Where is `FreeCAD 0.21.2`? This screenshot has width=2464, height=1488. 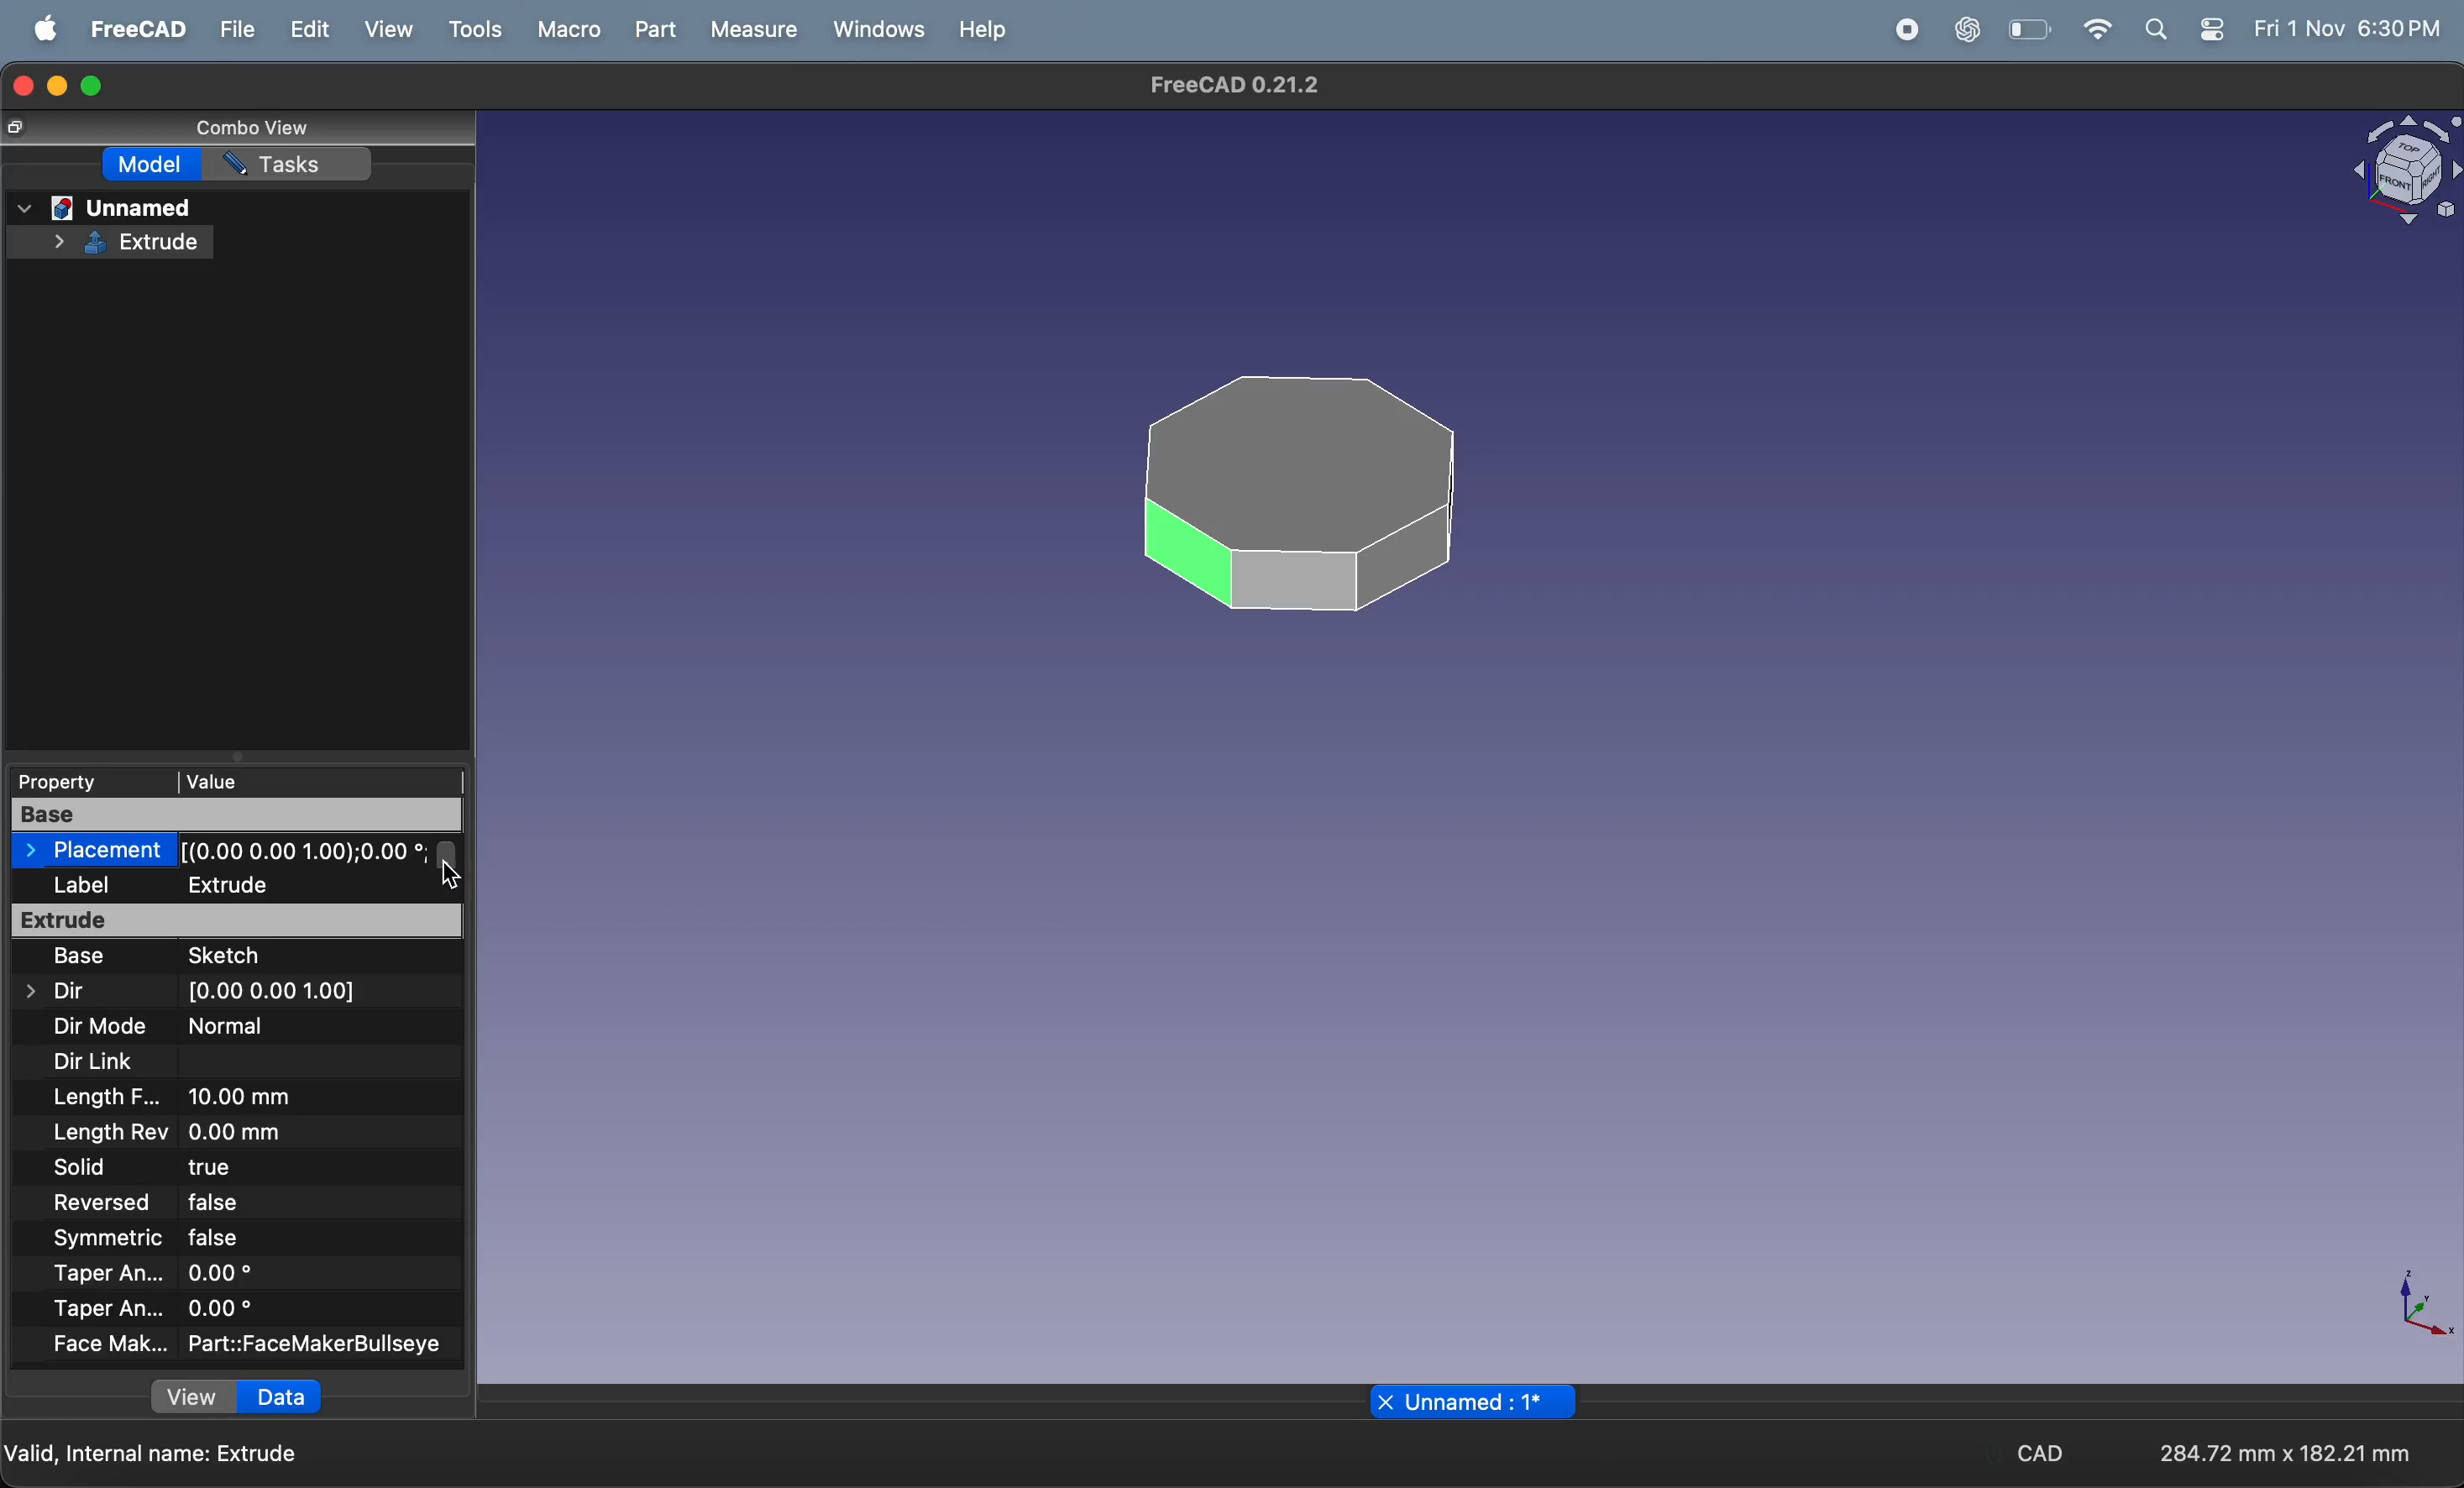 FreeCAD 0.21.2 is located at coordinates (1234, 88).